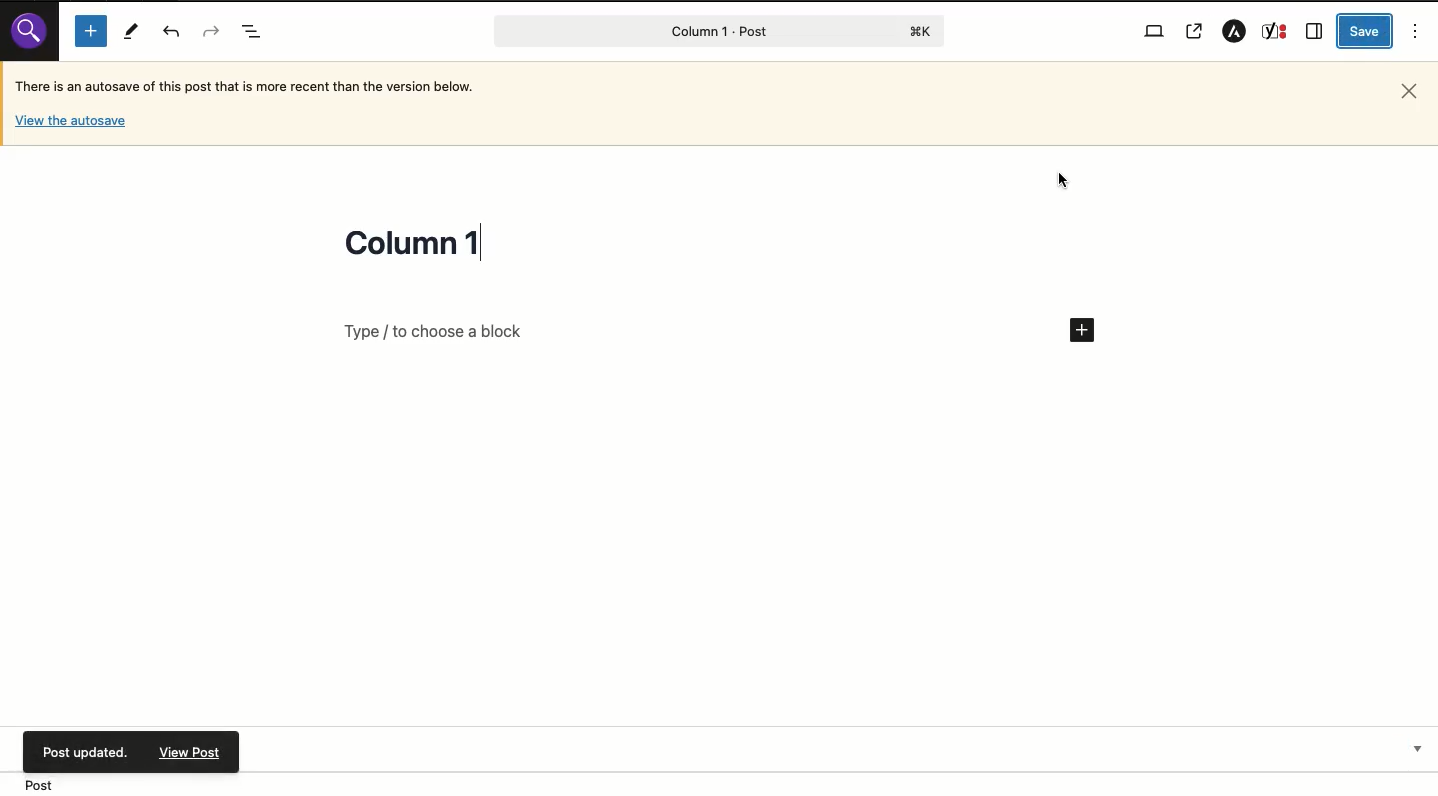 The height and width of the screenshot is (796, 1438). Describe the element at coordinates (131, 31) in the screenshot. I see `` at that location.